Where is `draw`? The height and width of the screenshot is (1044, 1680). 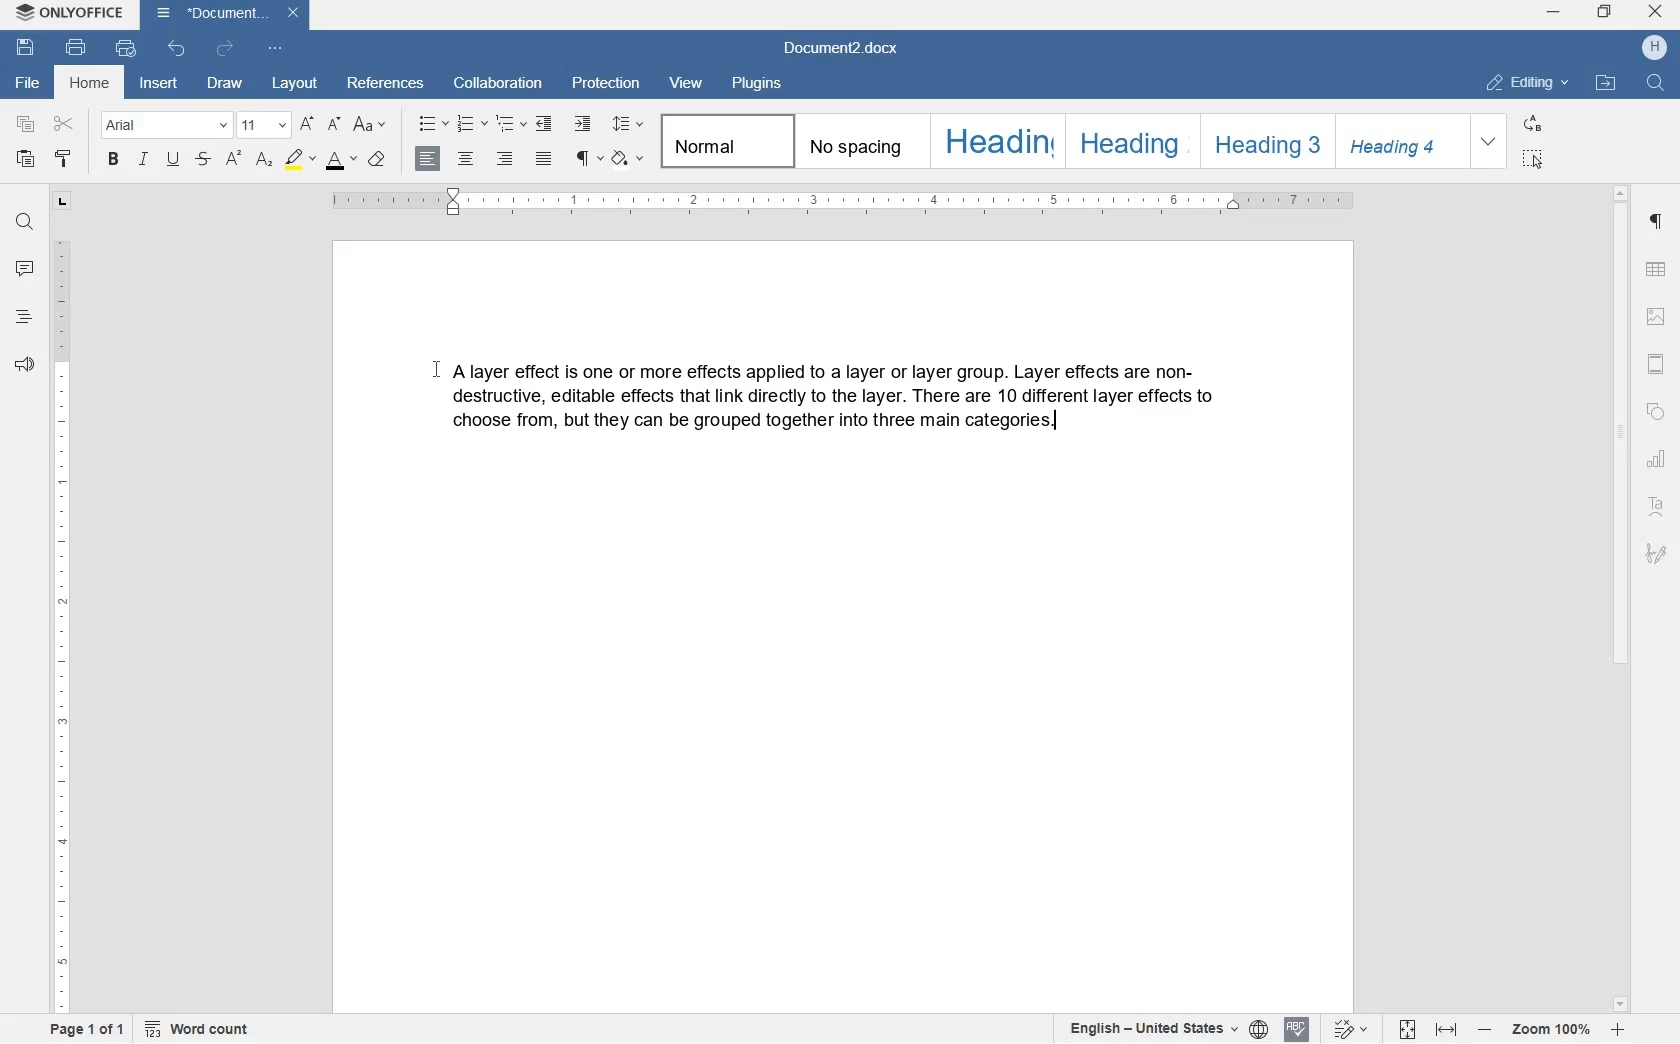 draw is located at coordinates (225, 84).